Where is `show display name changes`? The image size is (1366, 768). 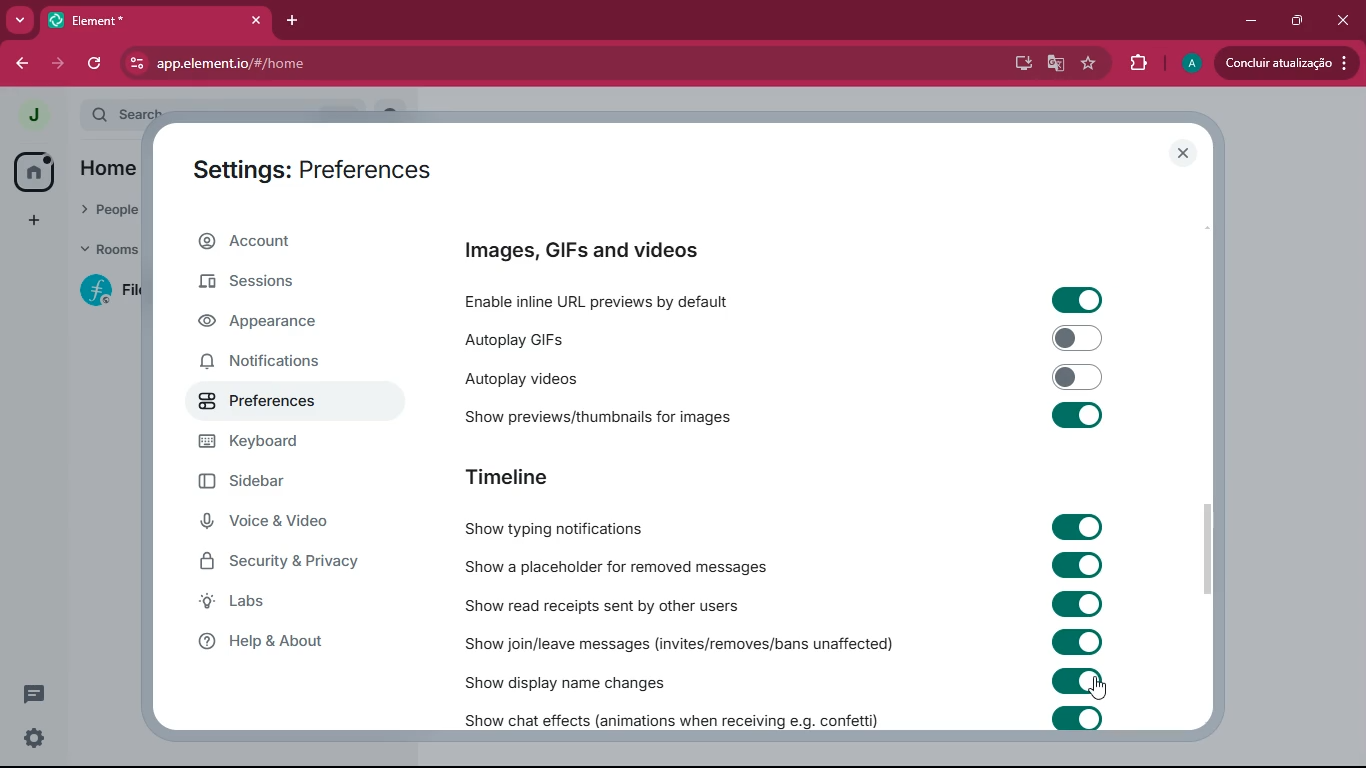
show display name changes is located at coordinates (583, 683).